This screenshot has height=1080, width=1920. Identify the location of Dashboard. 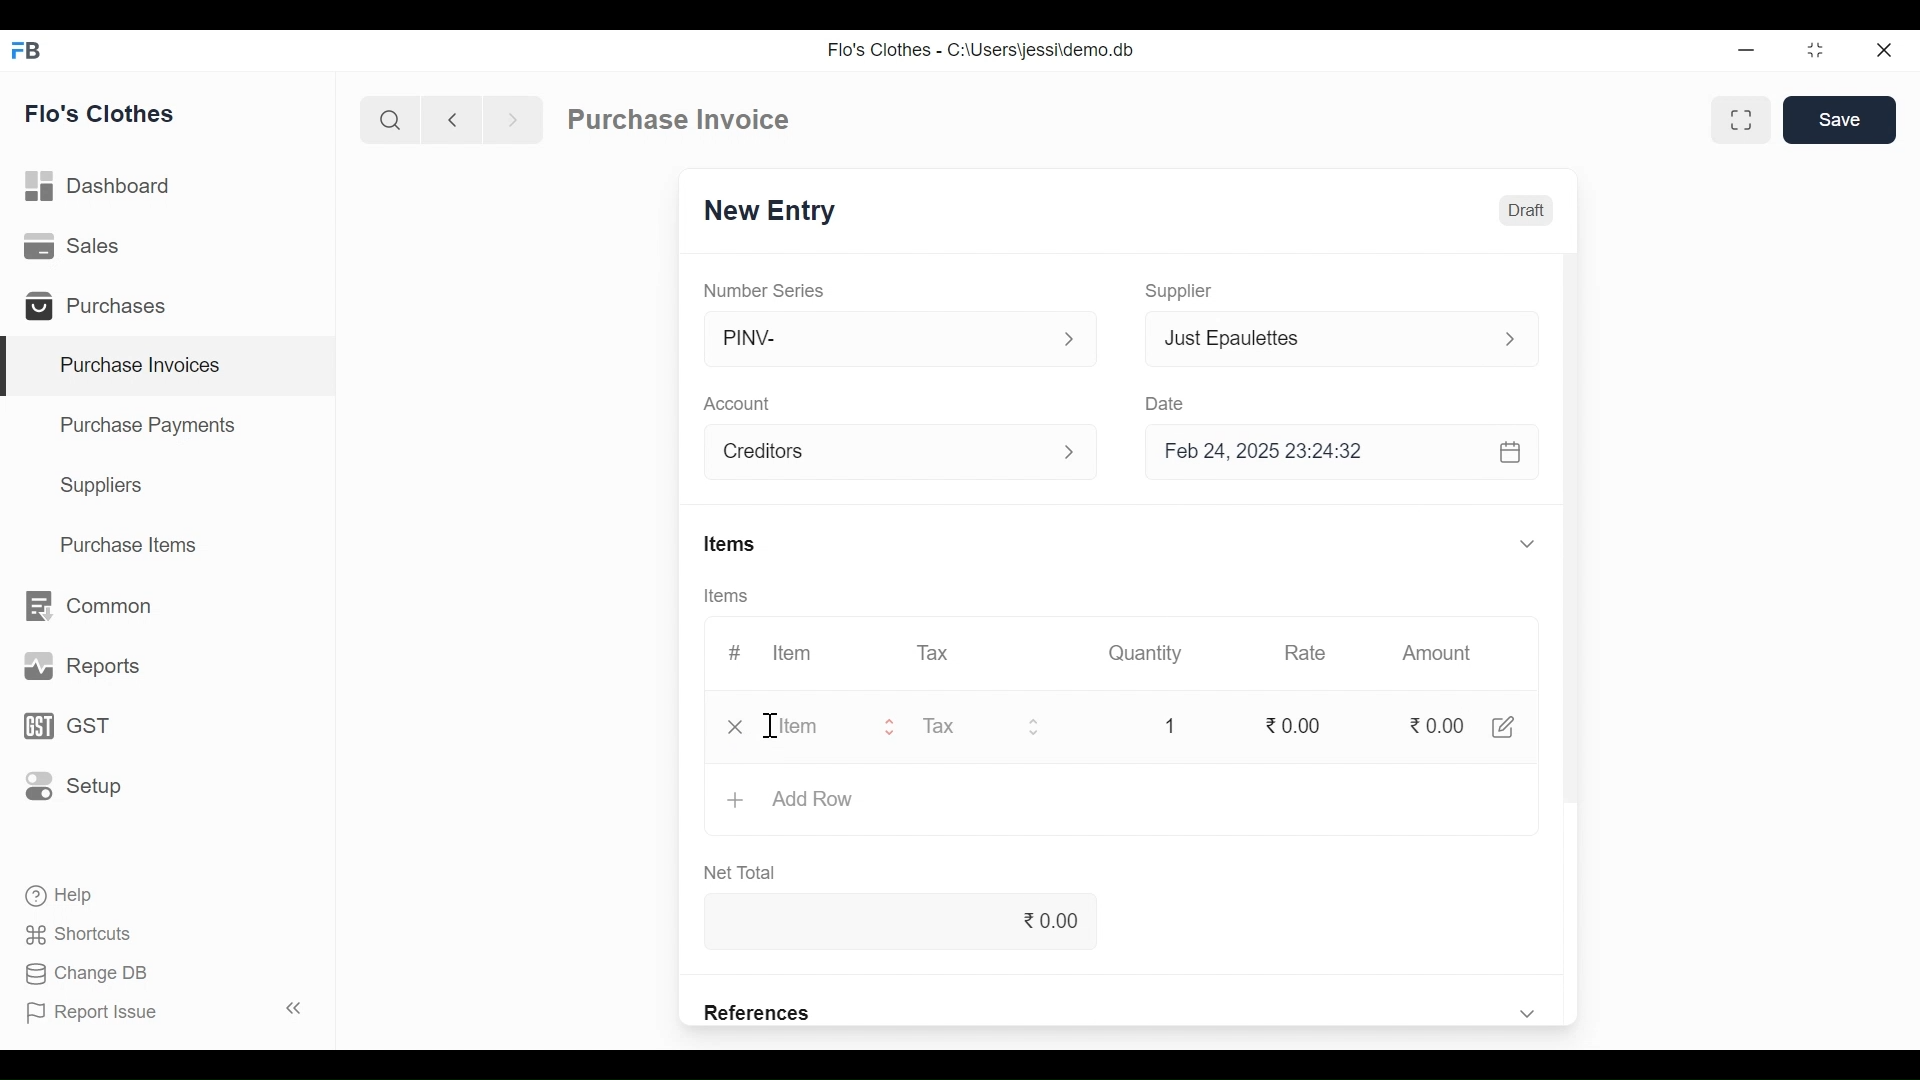
(108, 187).